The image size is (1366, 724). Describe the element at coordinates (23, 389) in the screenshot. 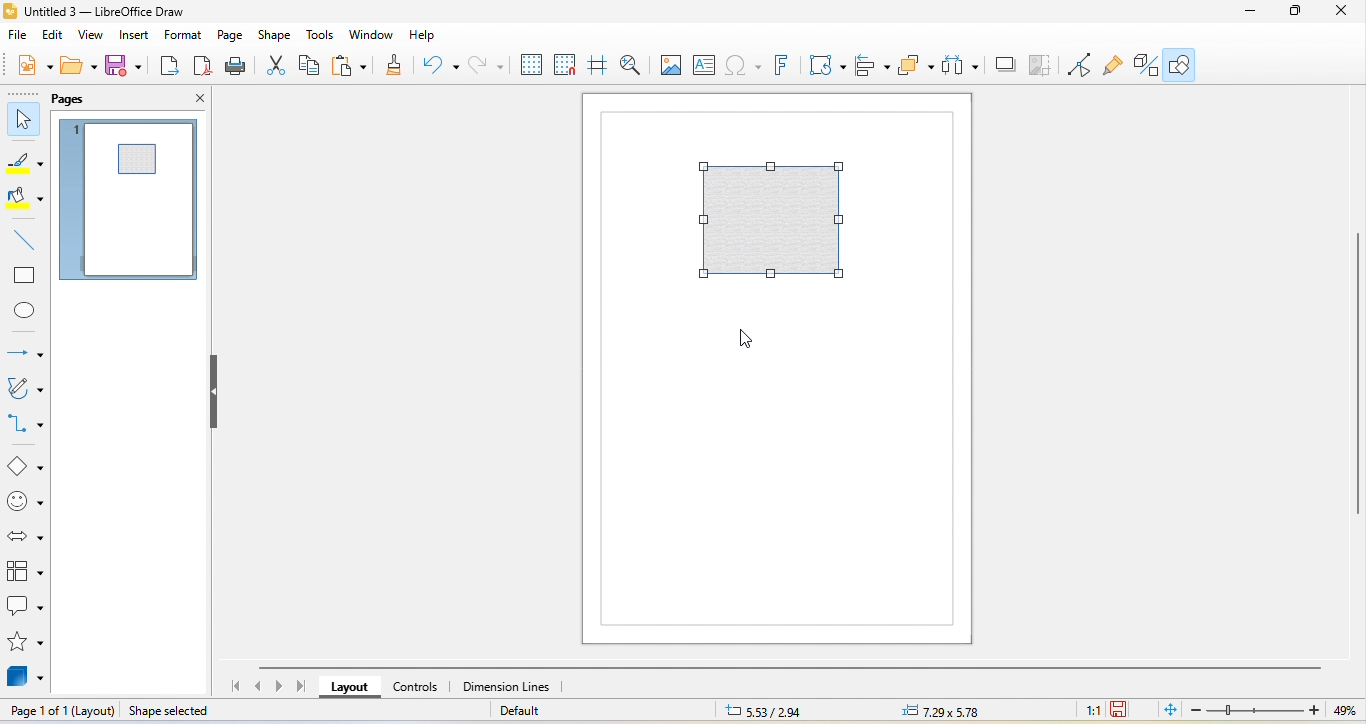

I see `curve and polygons` at that location.